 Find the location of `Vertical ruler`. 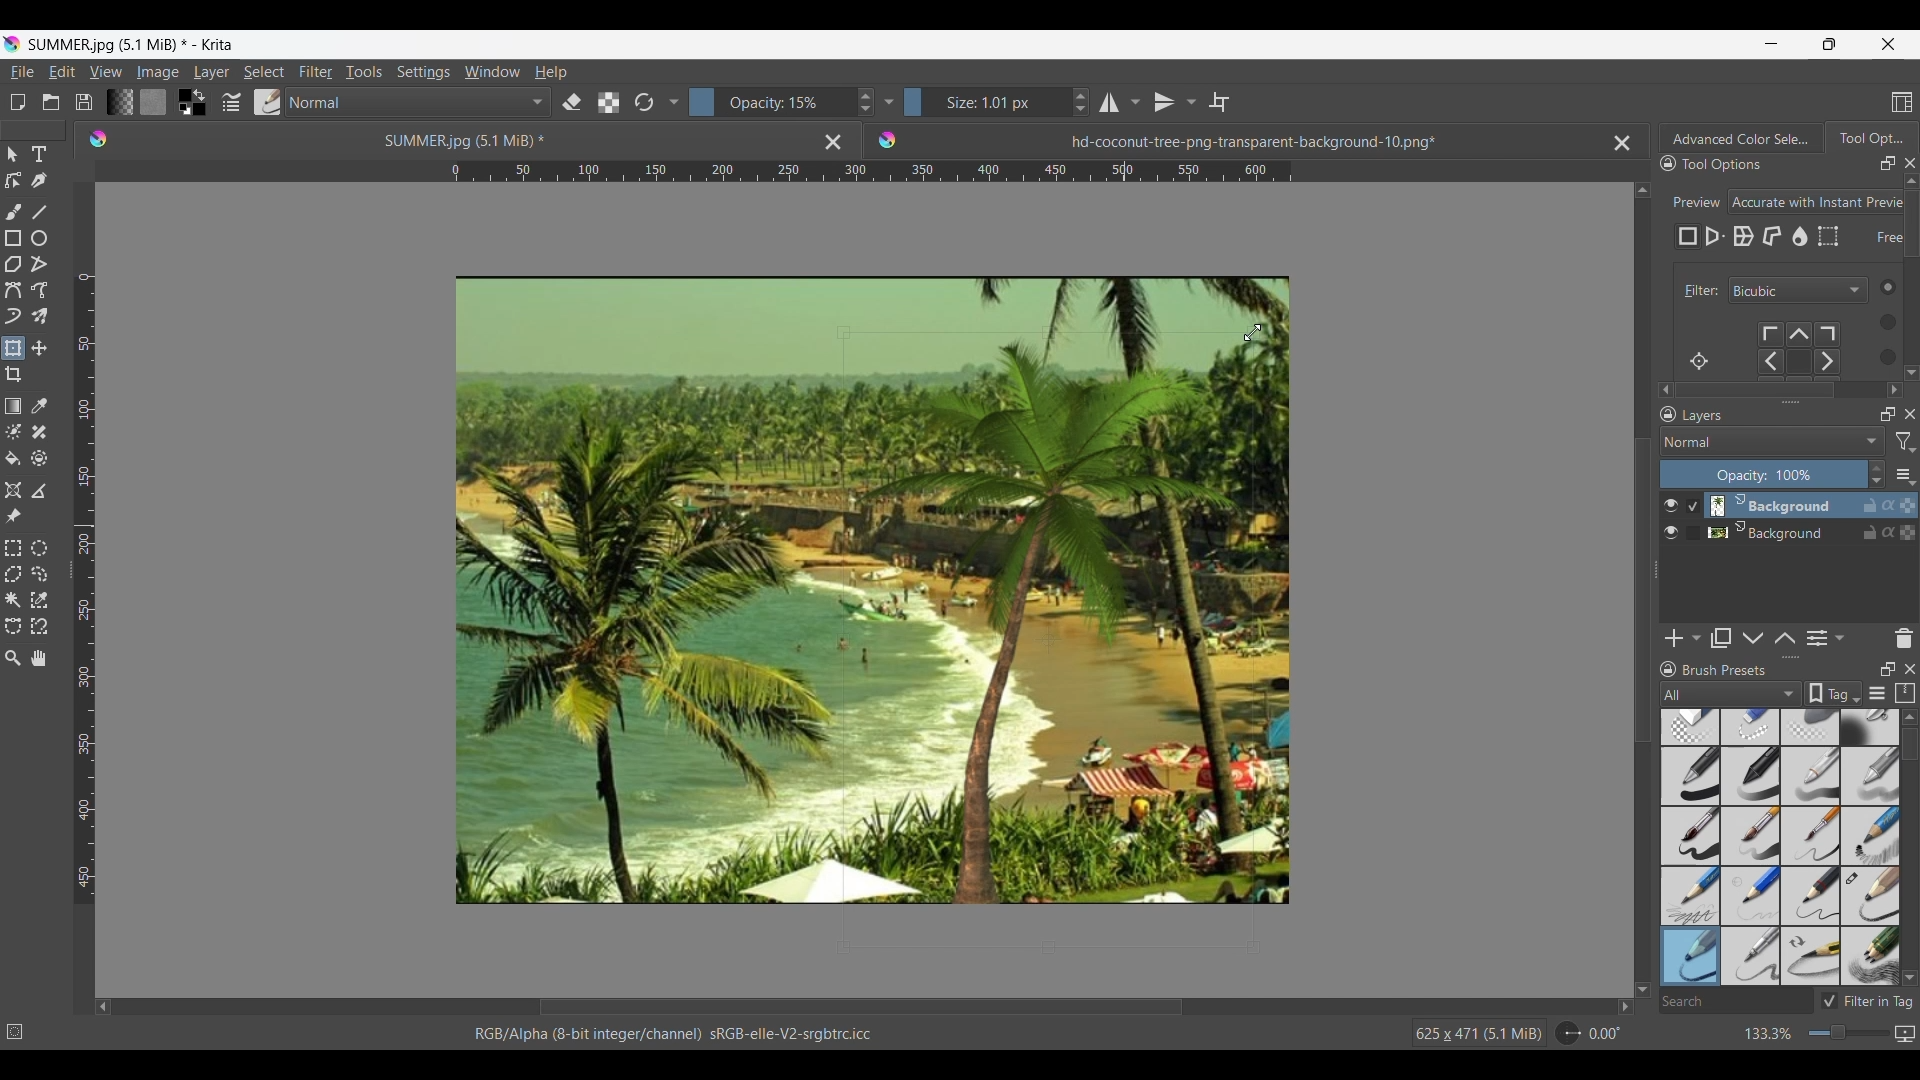

Vertical ruler is located at coordinates (85, 589).